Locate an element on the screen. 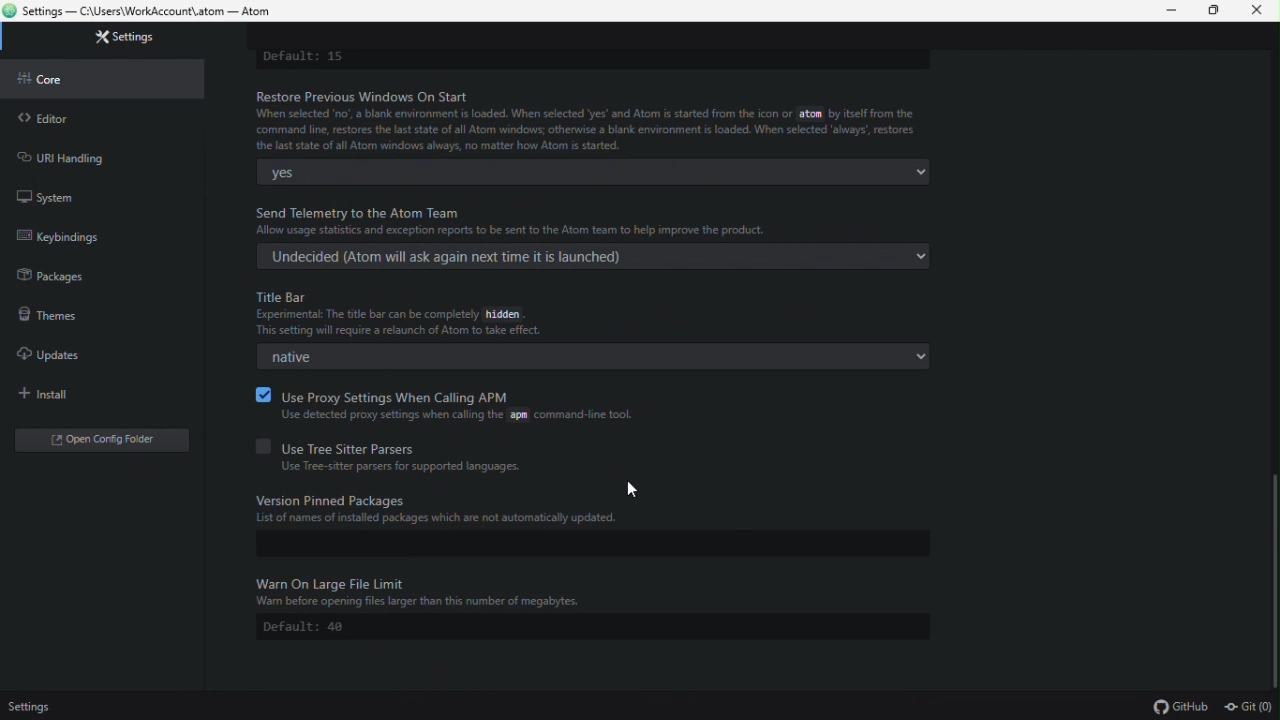 Image resolution: width=1280 pixels, height=720 pixels. checkbox  is located at coordinates (261, 446).